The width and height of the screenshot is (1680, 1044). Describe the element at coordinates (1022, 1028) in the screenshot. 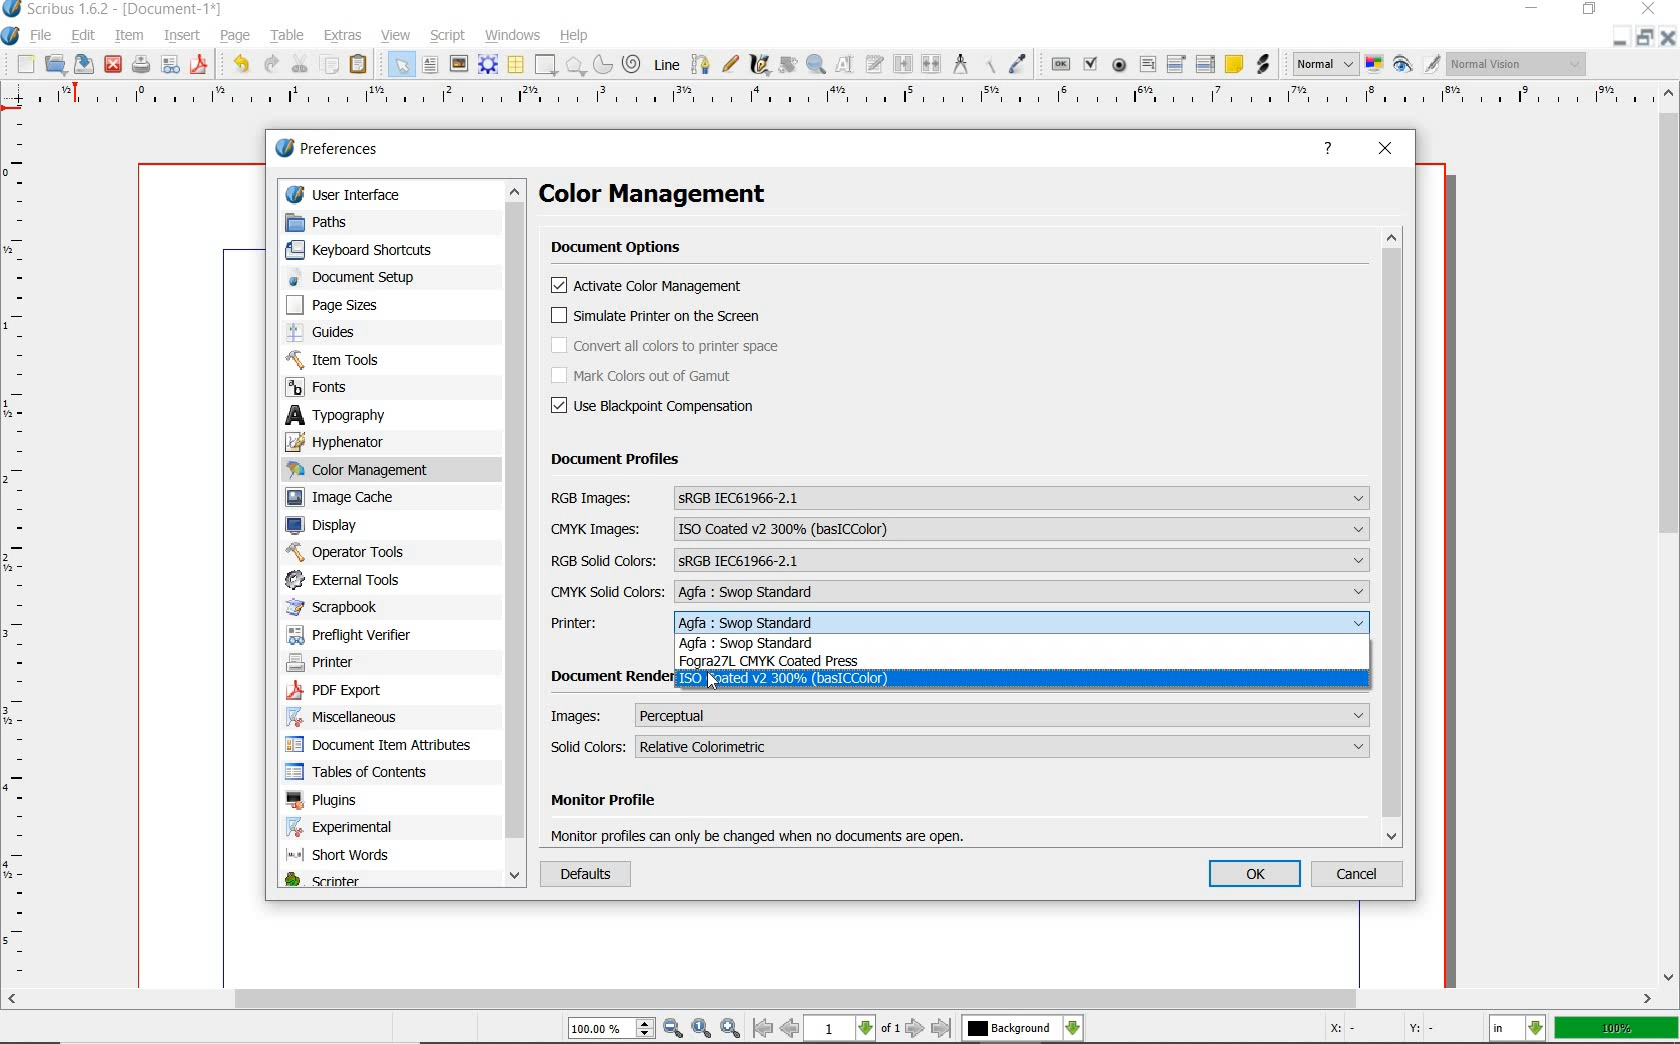

I see `select the current layer` at that location.